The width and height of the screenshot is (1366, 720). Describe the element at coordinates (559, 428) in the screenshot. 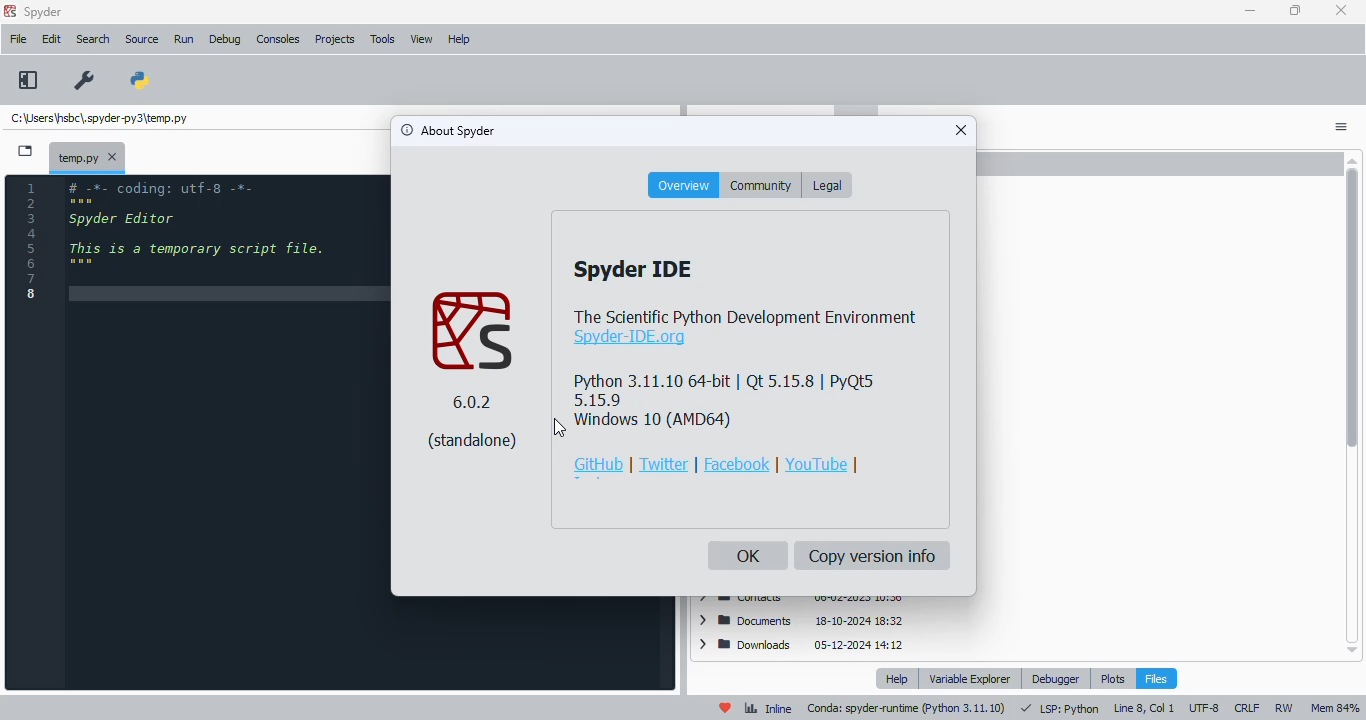

I see `cursor` at that location.